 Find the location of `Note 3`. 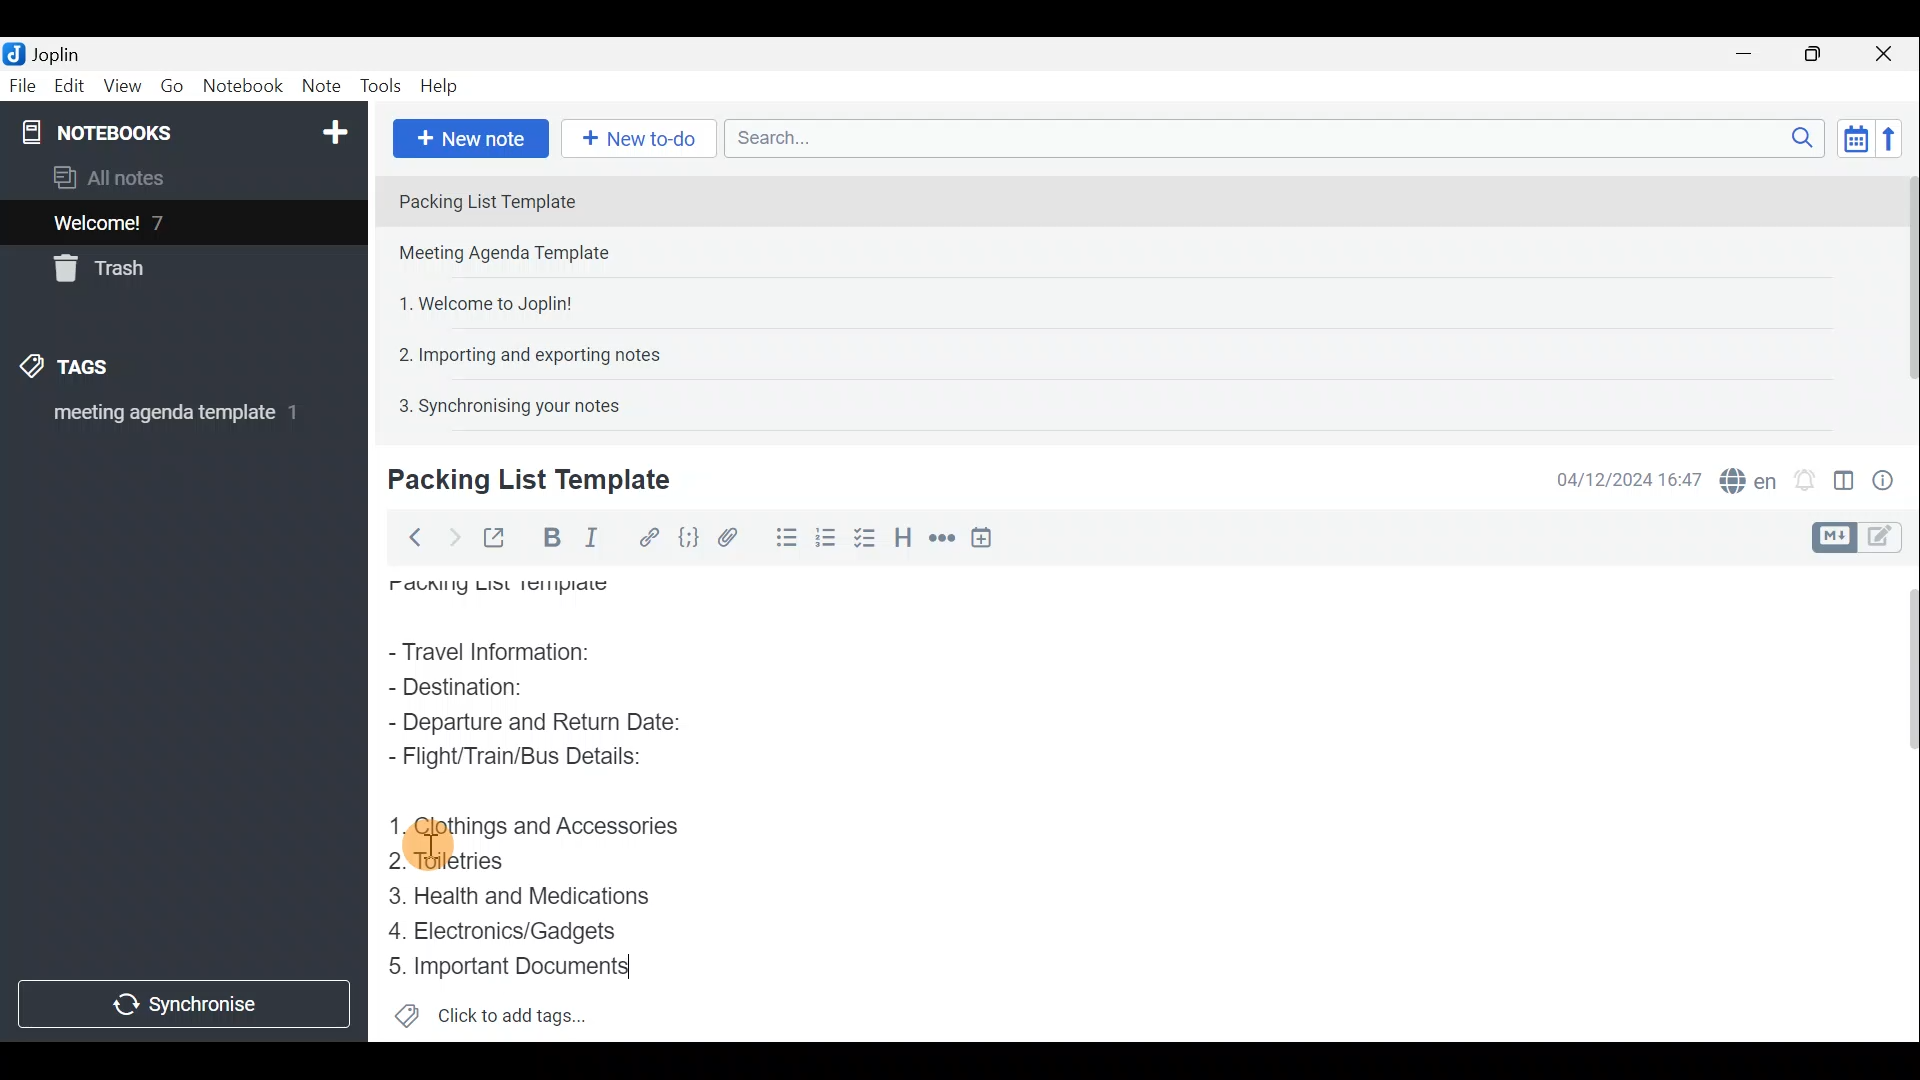

Note 3 is located at coordinates (478, 301).